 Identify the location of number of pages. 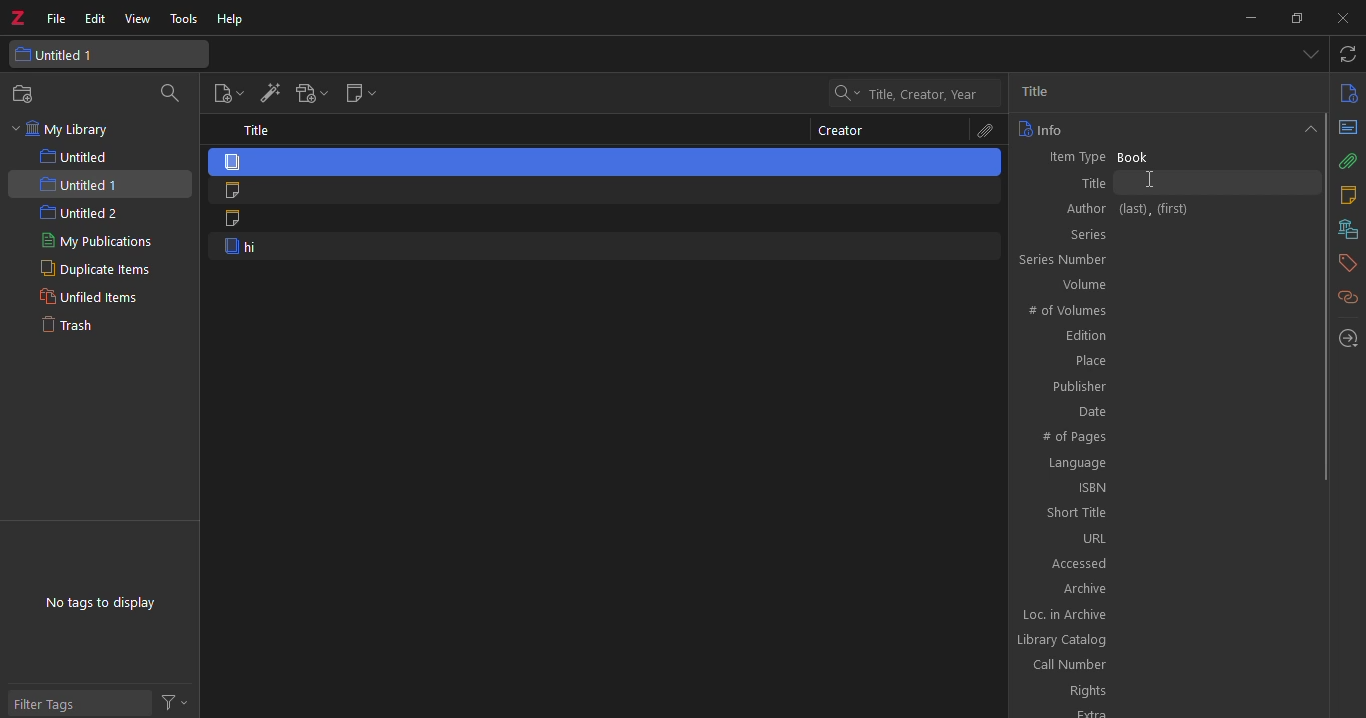
(1165, 438).